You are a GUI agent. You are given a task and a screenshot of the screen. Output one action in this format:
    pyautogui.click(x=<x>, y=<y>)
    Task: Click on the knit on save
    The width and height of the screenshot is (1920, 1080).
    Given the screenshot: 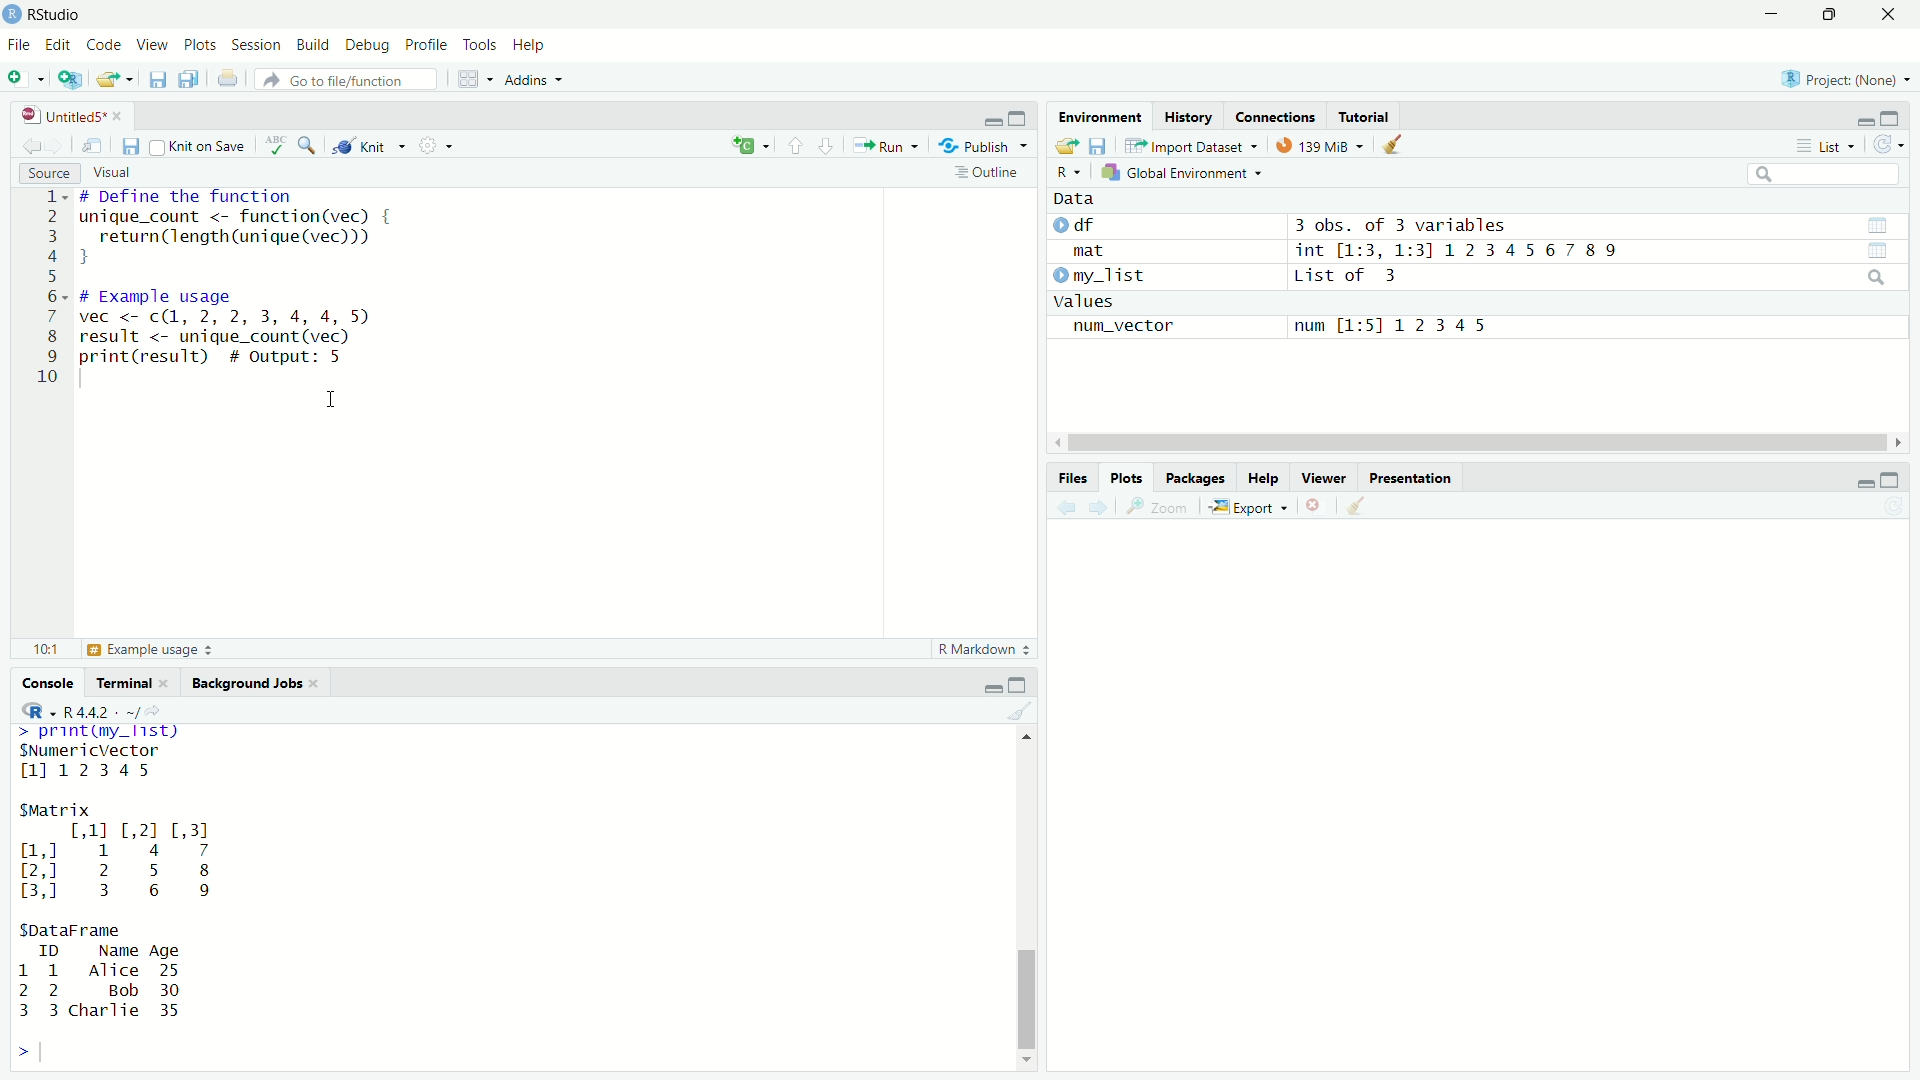 What is the action you would take?
    pyautogui.click(x=202, y=146)
    